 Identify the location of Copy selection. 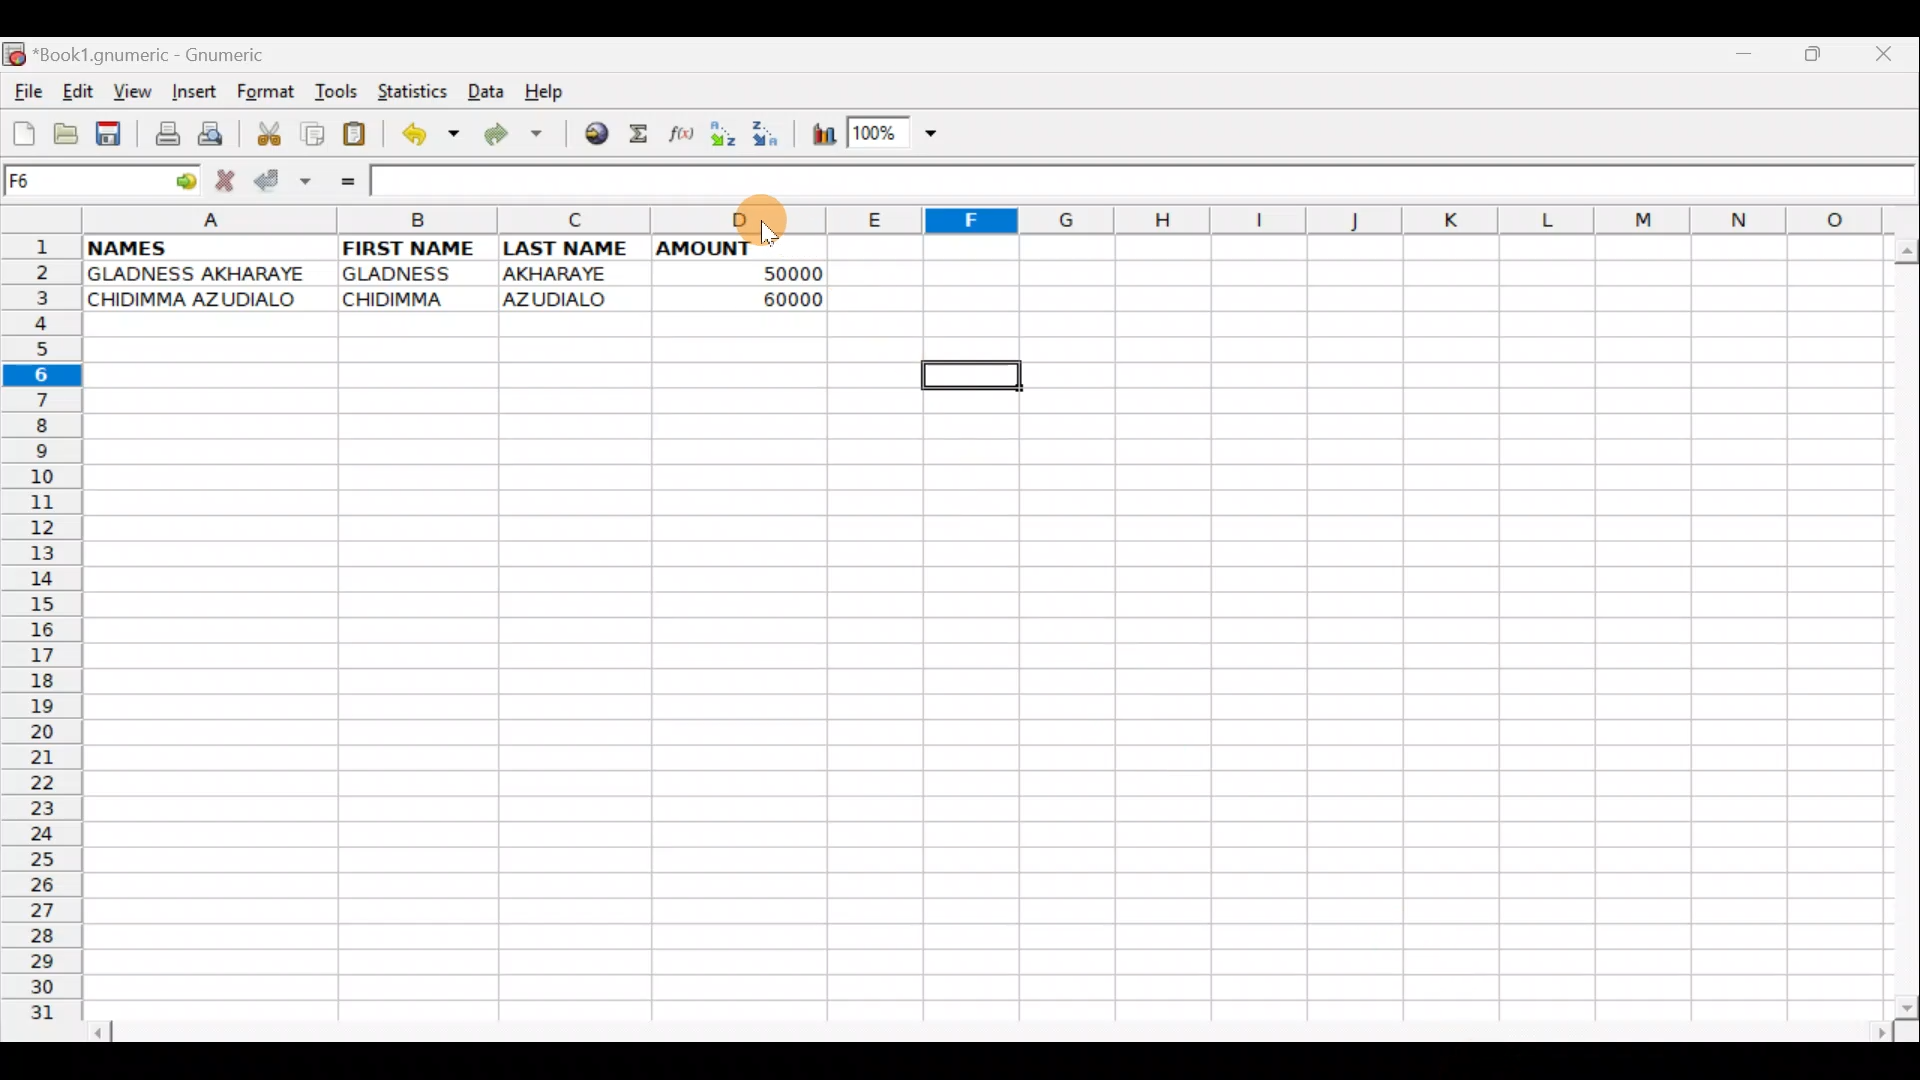
(308, 133).